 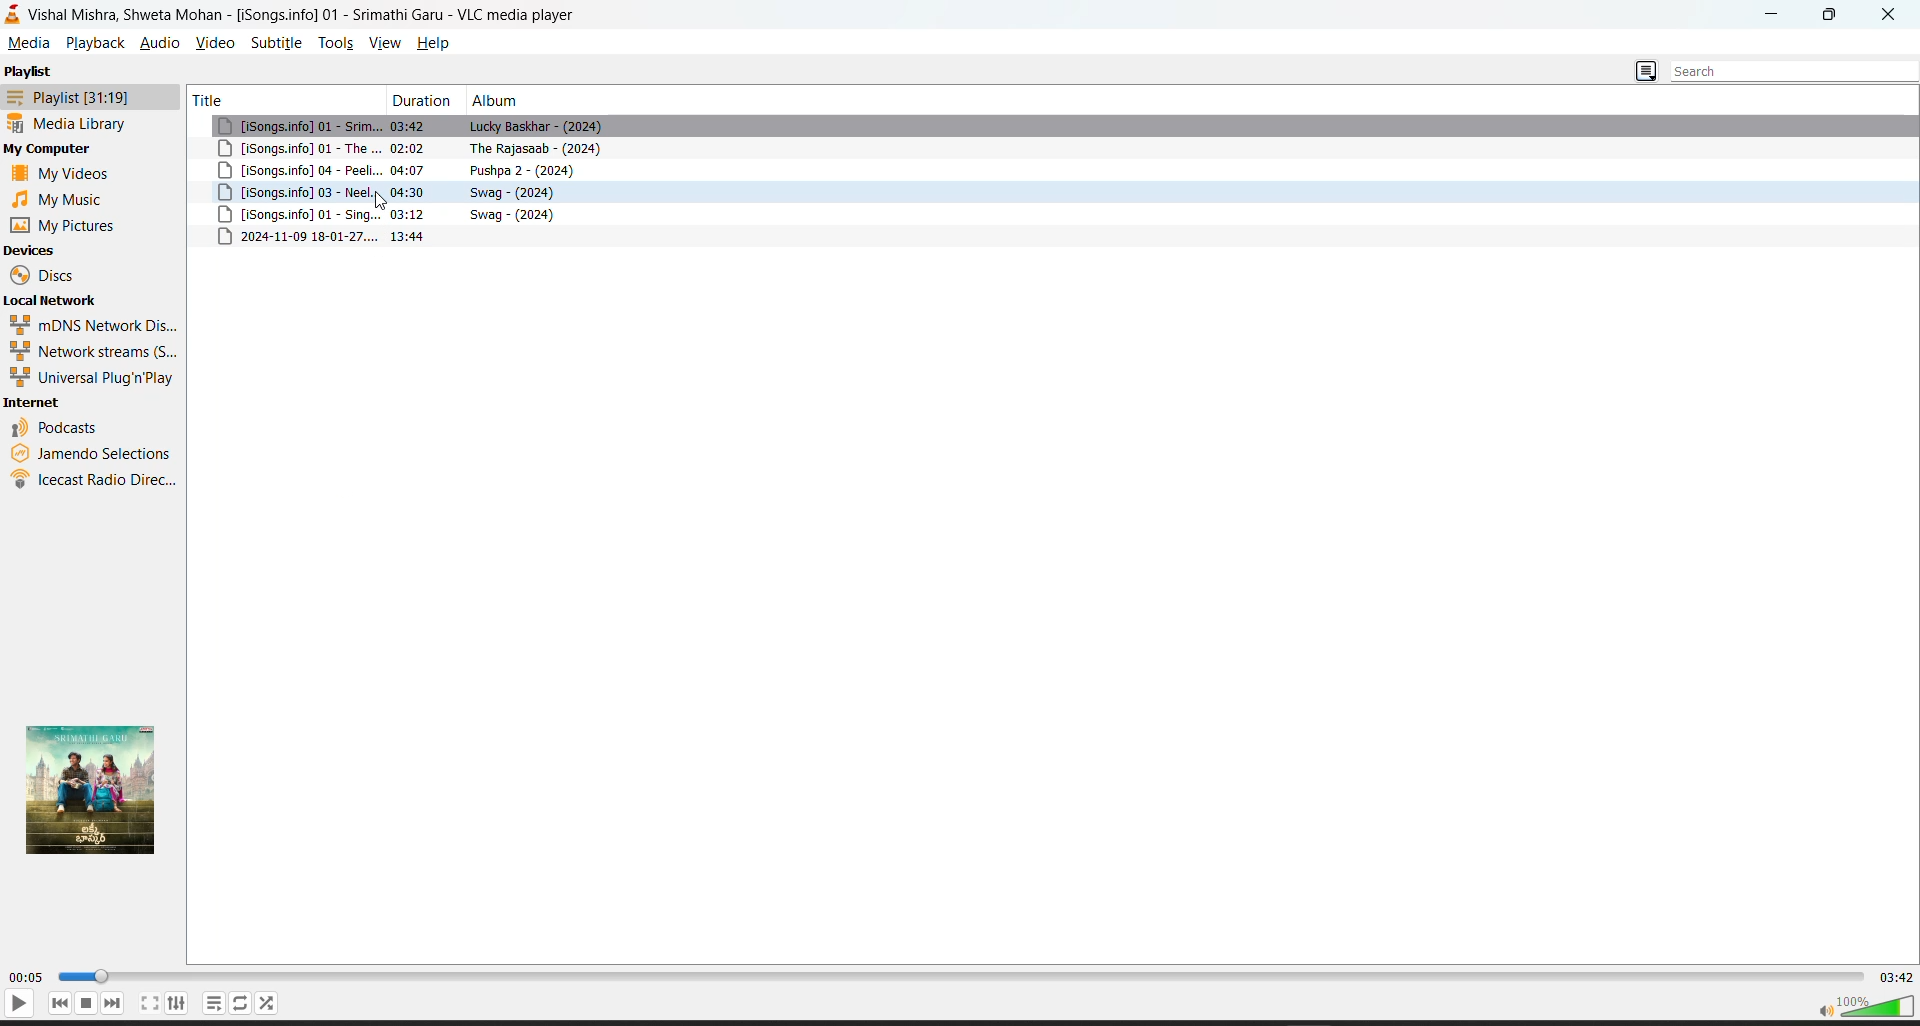 What do you see at coordinates (220, 98) in the screenshot?
I see `title` at bounding box center [220, 98].